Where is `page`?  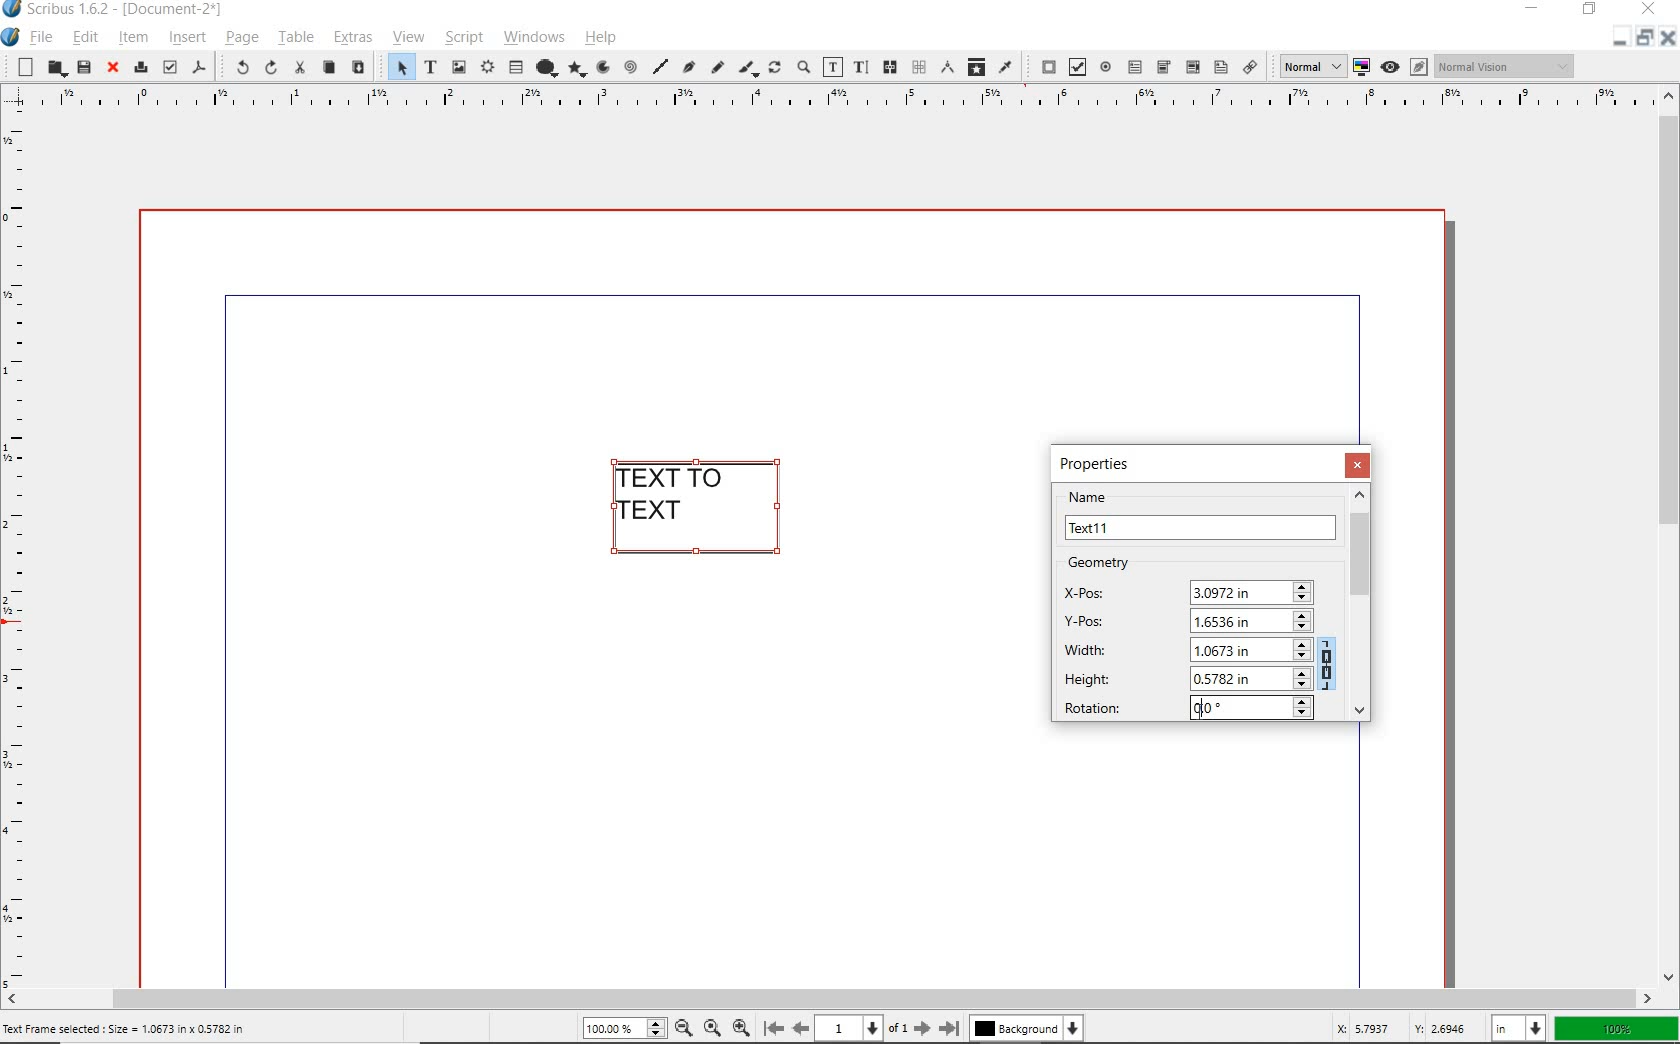
page is located at coordinates (241, 40).